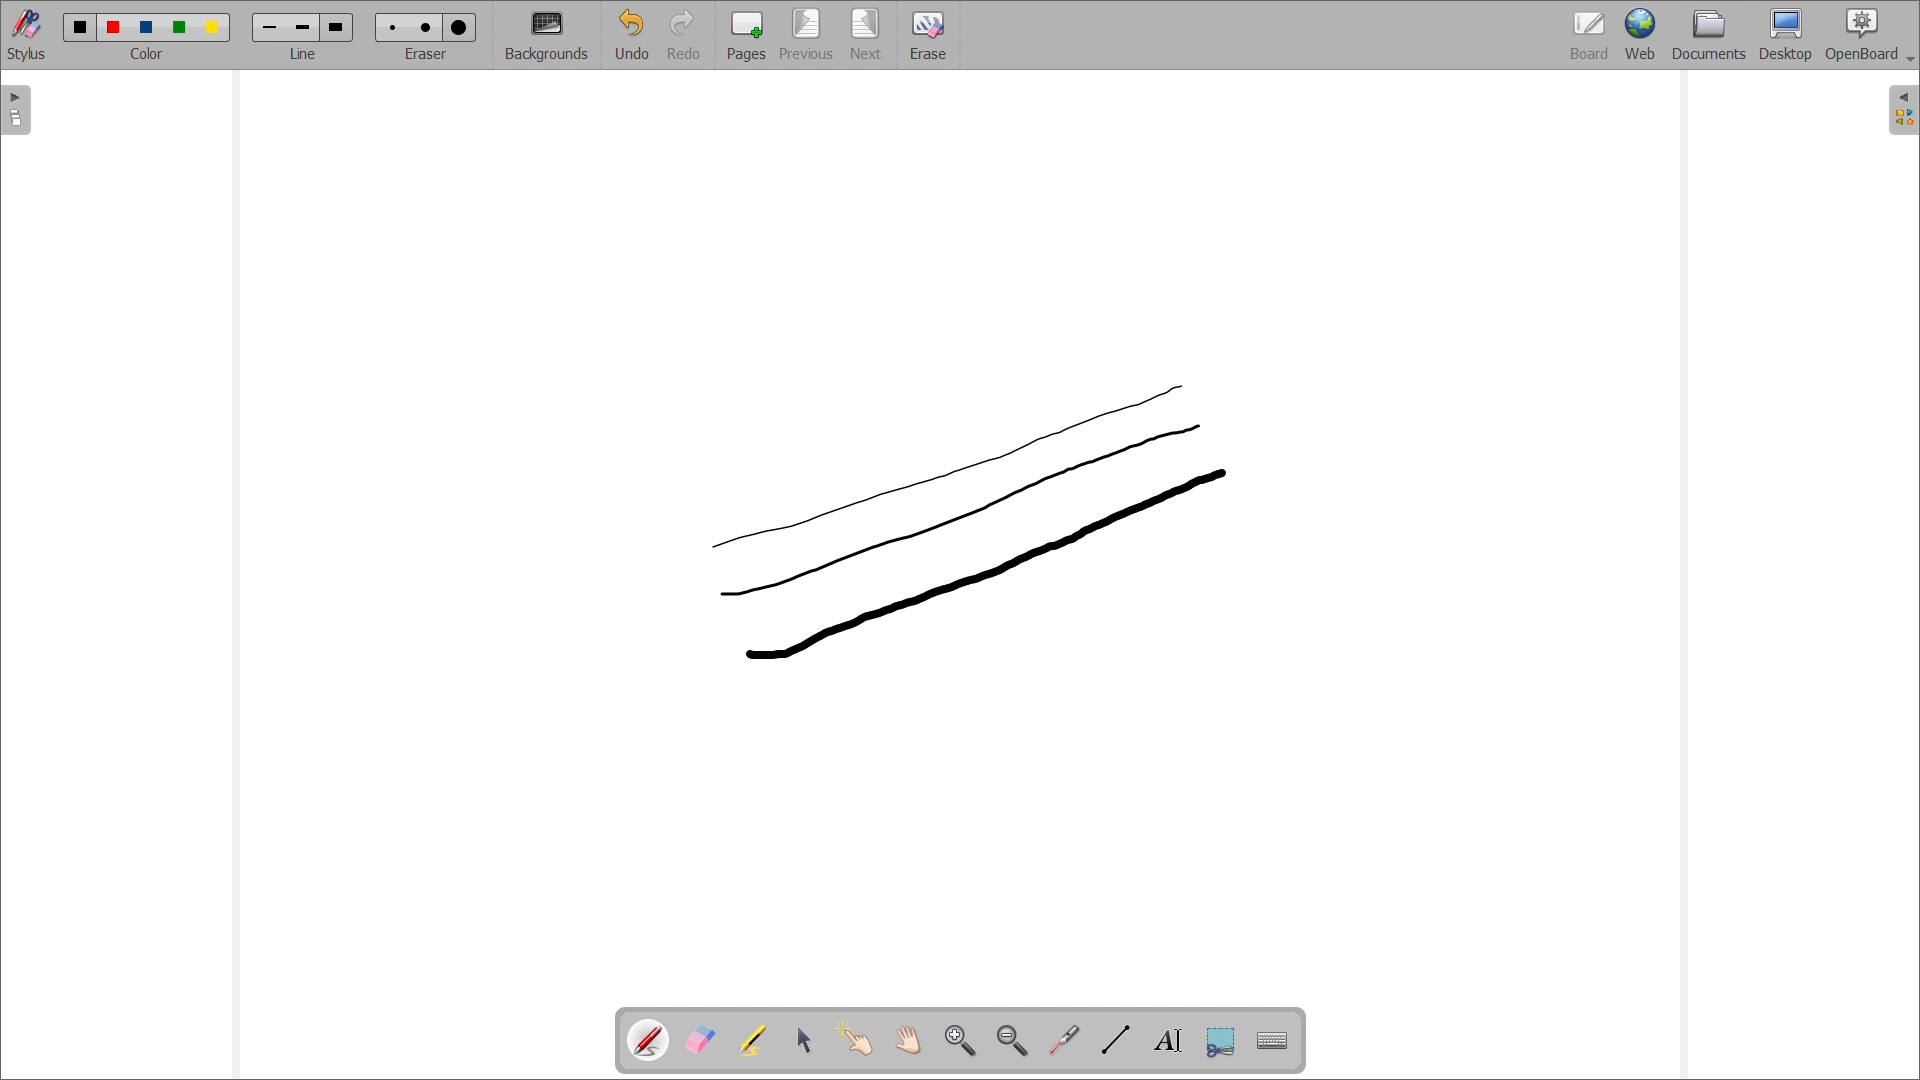 Image resolution: width=1920 pixels, height=1080 pixels. Describe the element at coordinates (701, 1040) in the screenshot. I see `erase annotations` at that location.